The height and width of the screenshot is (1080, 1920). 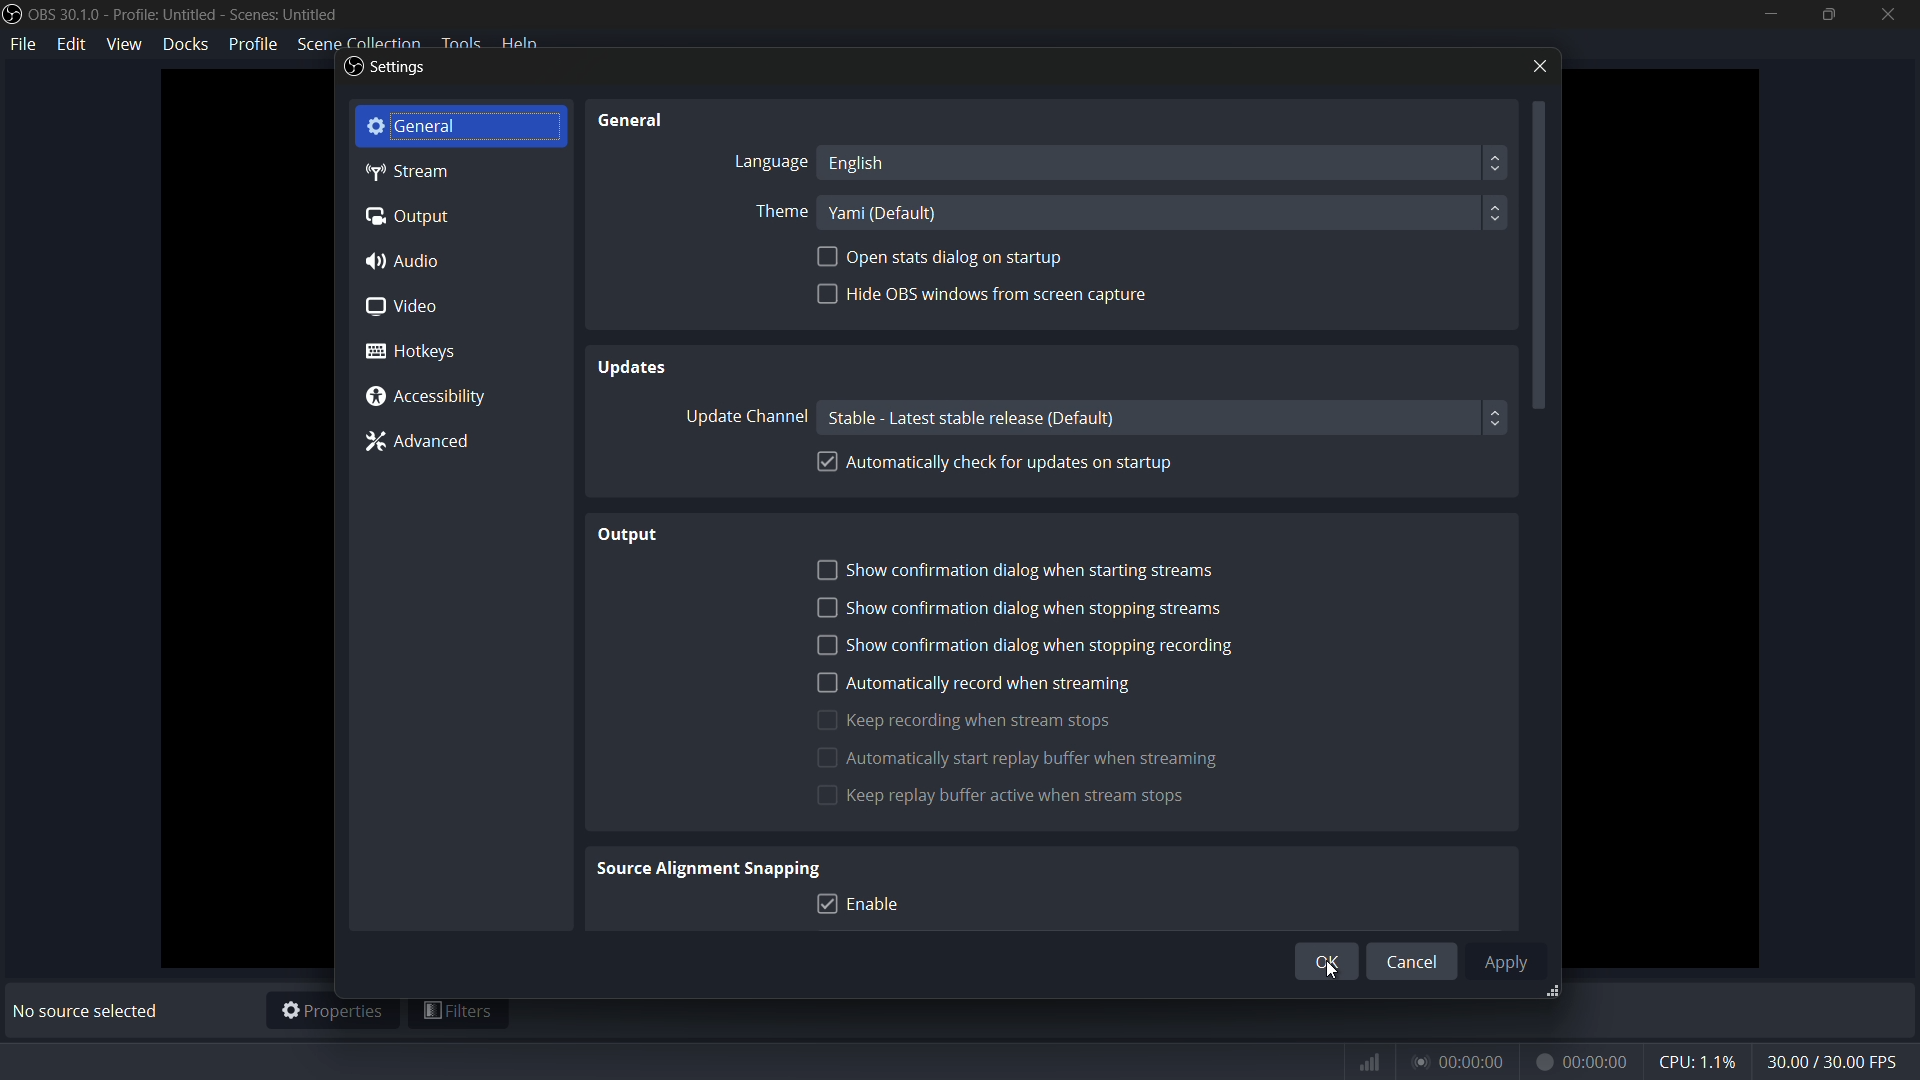 I want to click on Automatically record when streaming, so click(x=978, y=681).